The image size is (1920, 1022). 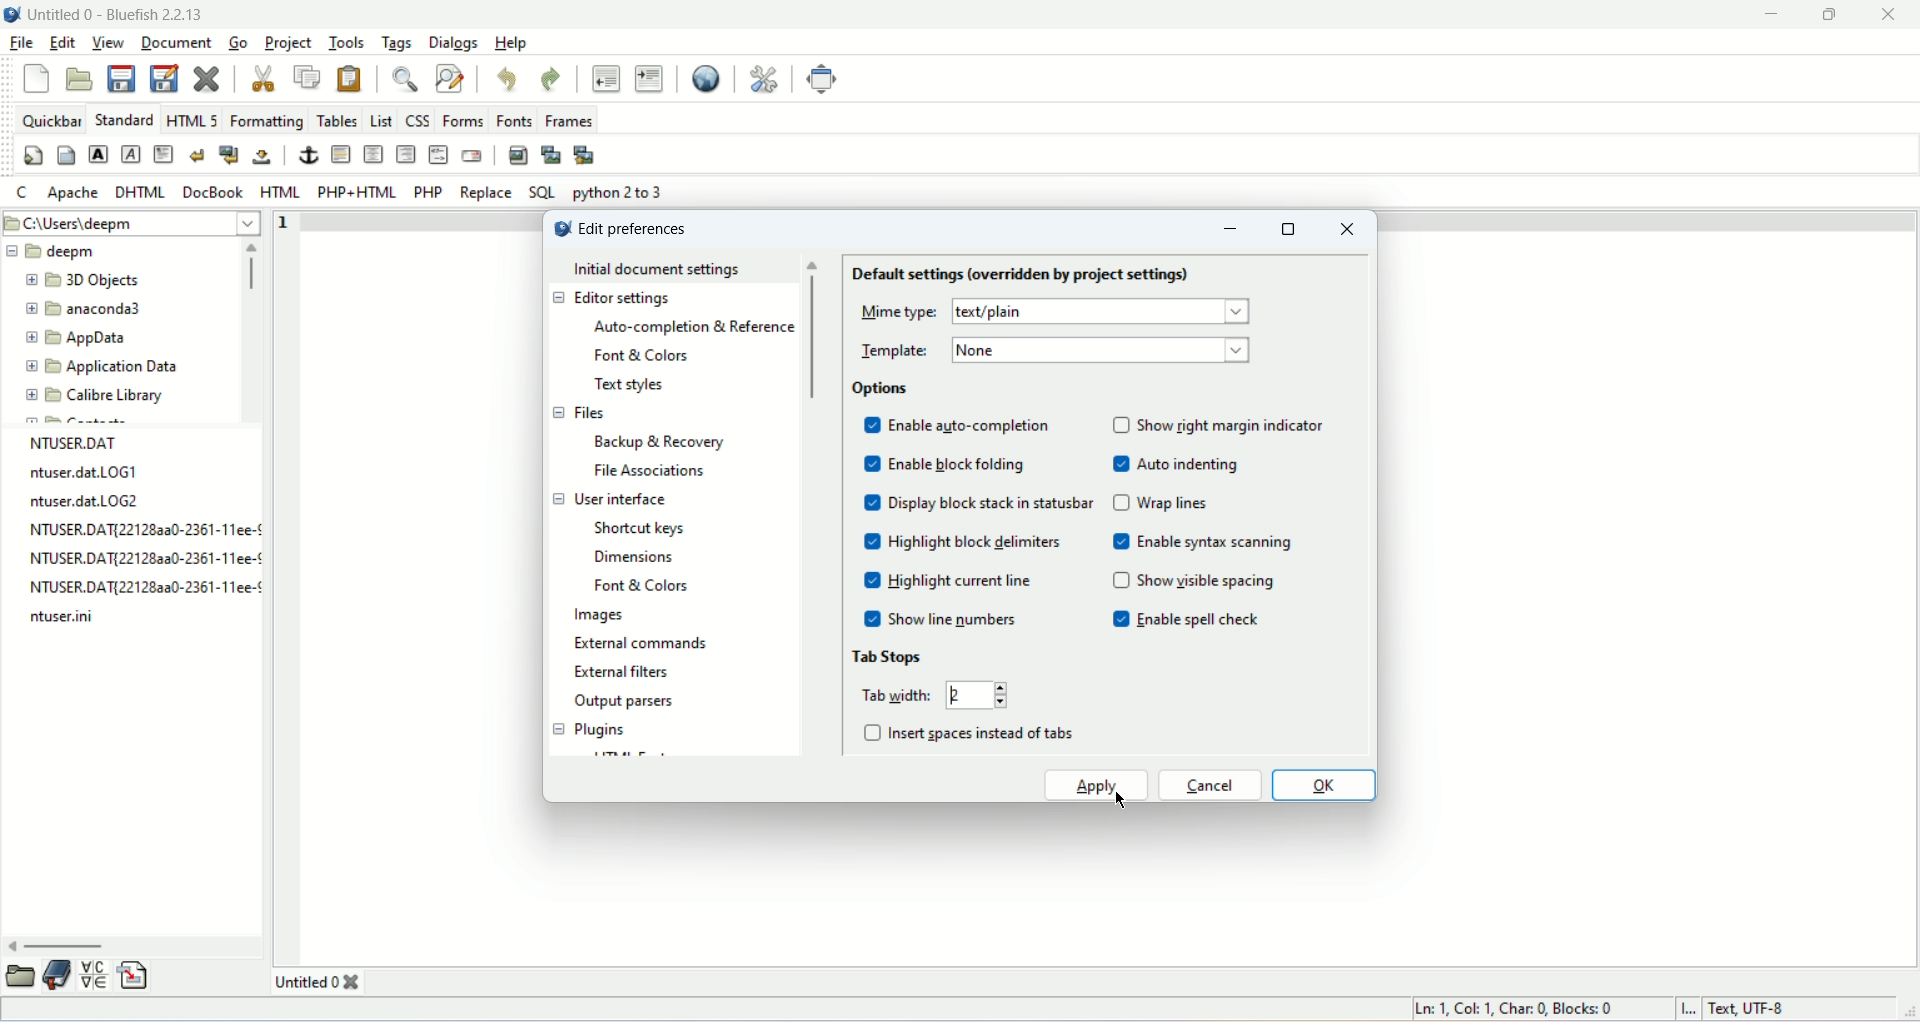 I want to click on close, so click(x=1883, y=15).